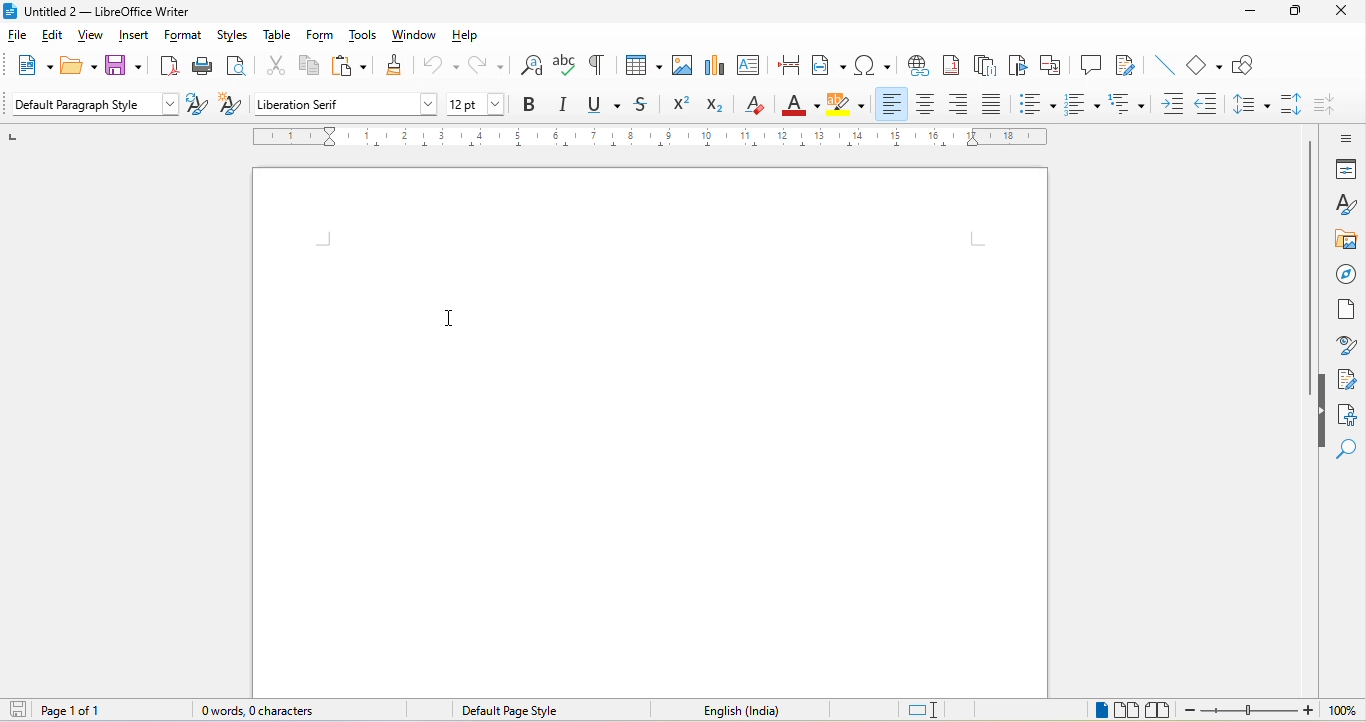  What do you see at coordinates (54, 710) in the screenshot?
I see `page 1 of 1` at bounding box center [54, 710].